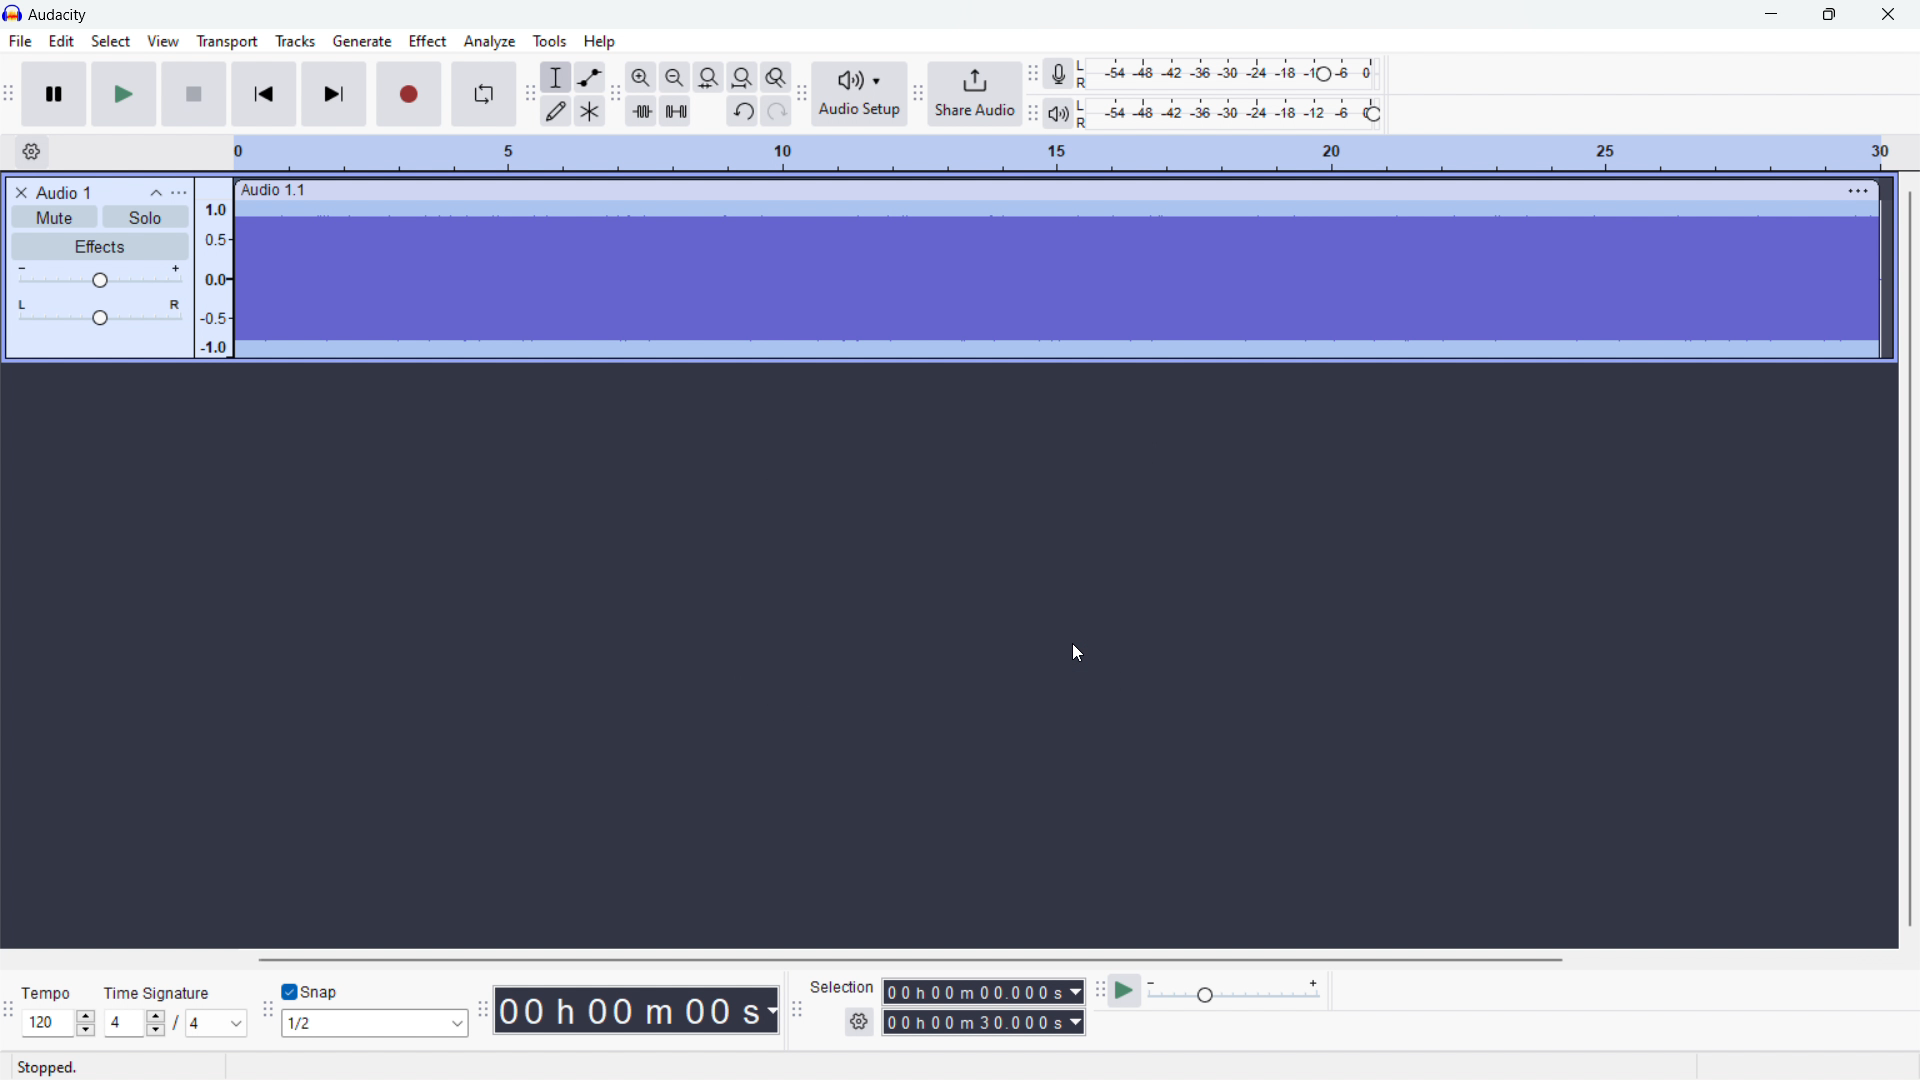 This screenshot has width=1920, height=1080. Describe the element at coordinates (54, 216) in the screenshot. I see `mute` at that location.